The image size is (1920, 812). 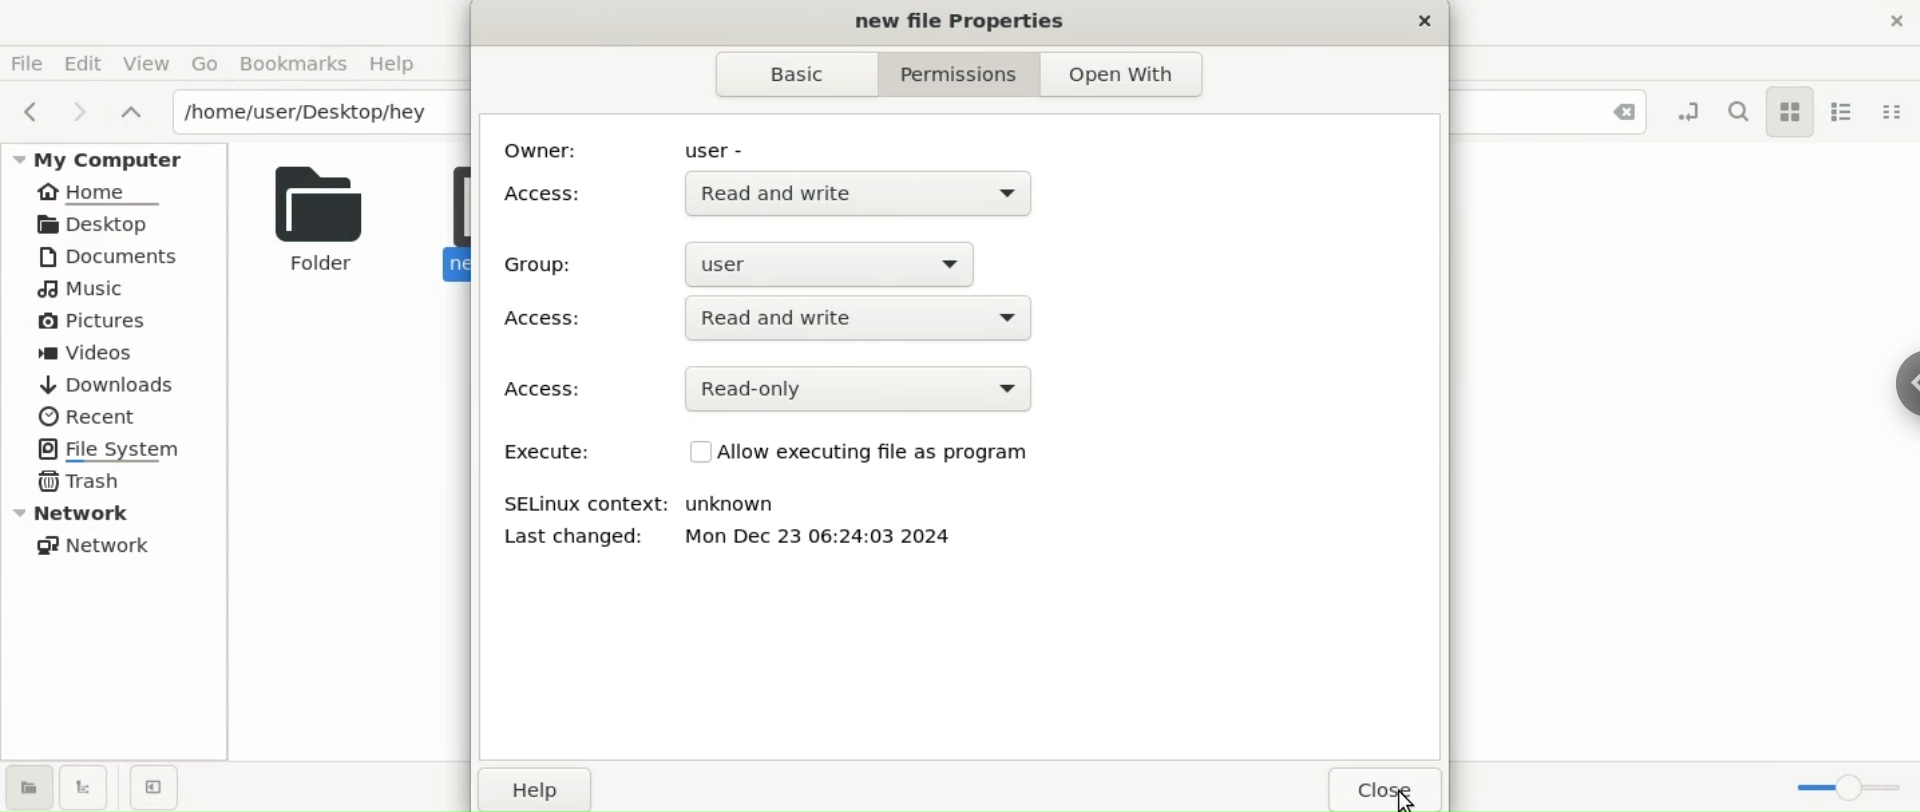 I want to click on show places, so click(x=28, y=786).